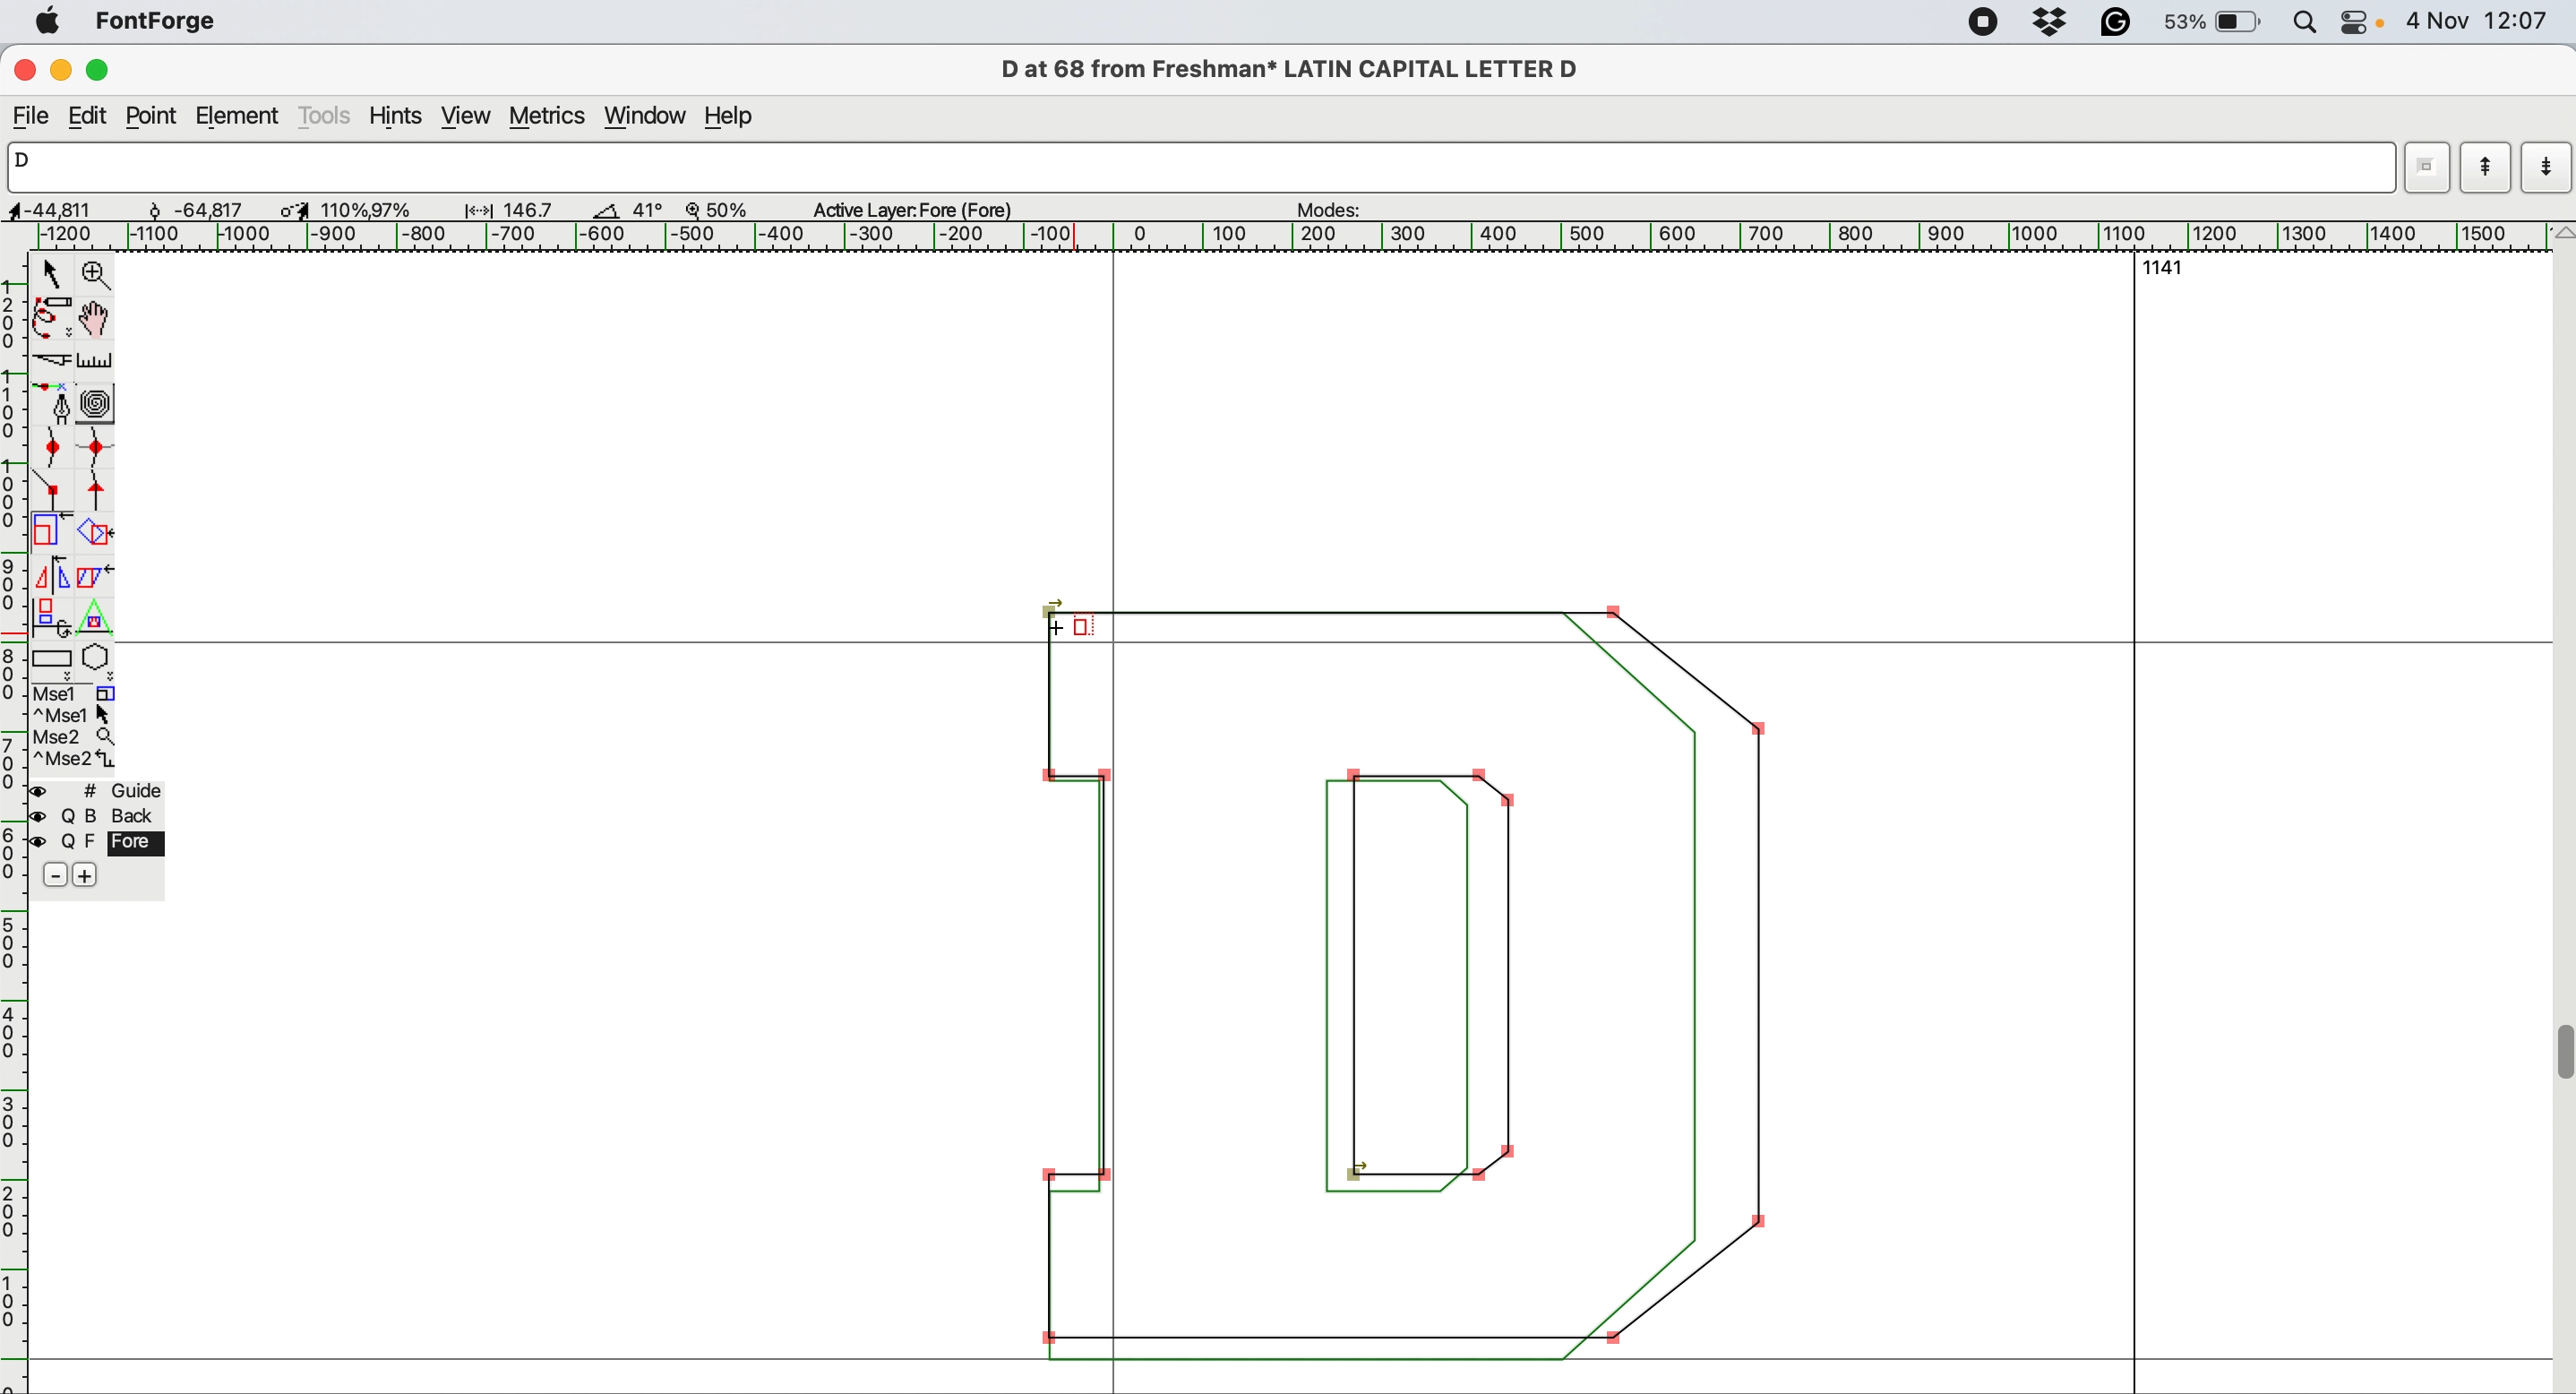 This screenshot has width=2576, height=1394. Describe the element at coordinates (1297, 69) in the screenshot. I see `D at 68 from Freshman* LATIN CAPITAL LETTER D` at that location.